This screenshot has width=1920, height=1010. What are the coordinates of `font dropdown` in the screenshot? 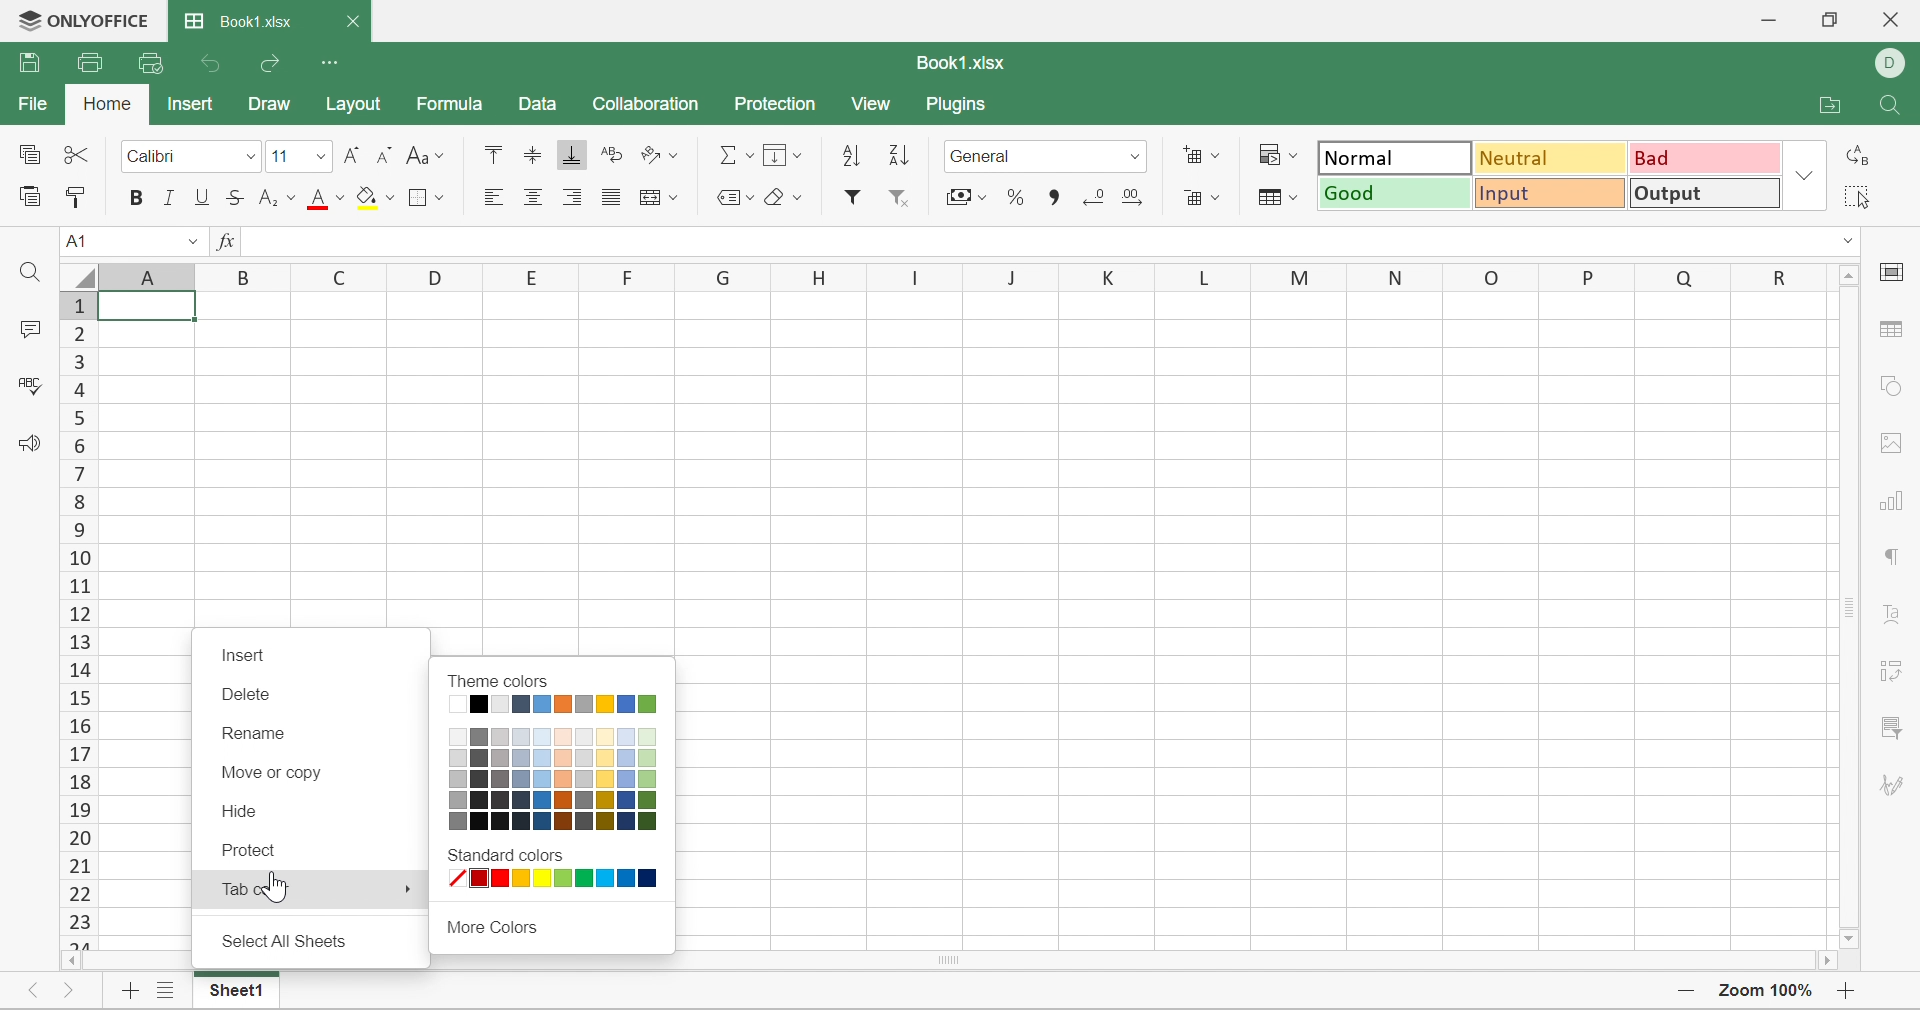 It's located at (249, 156).